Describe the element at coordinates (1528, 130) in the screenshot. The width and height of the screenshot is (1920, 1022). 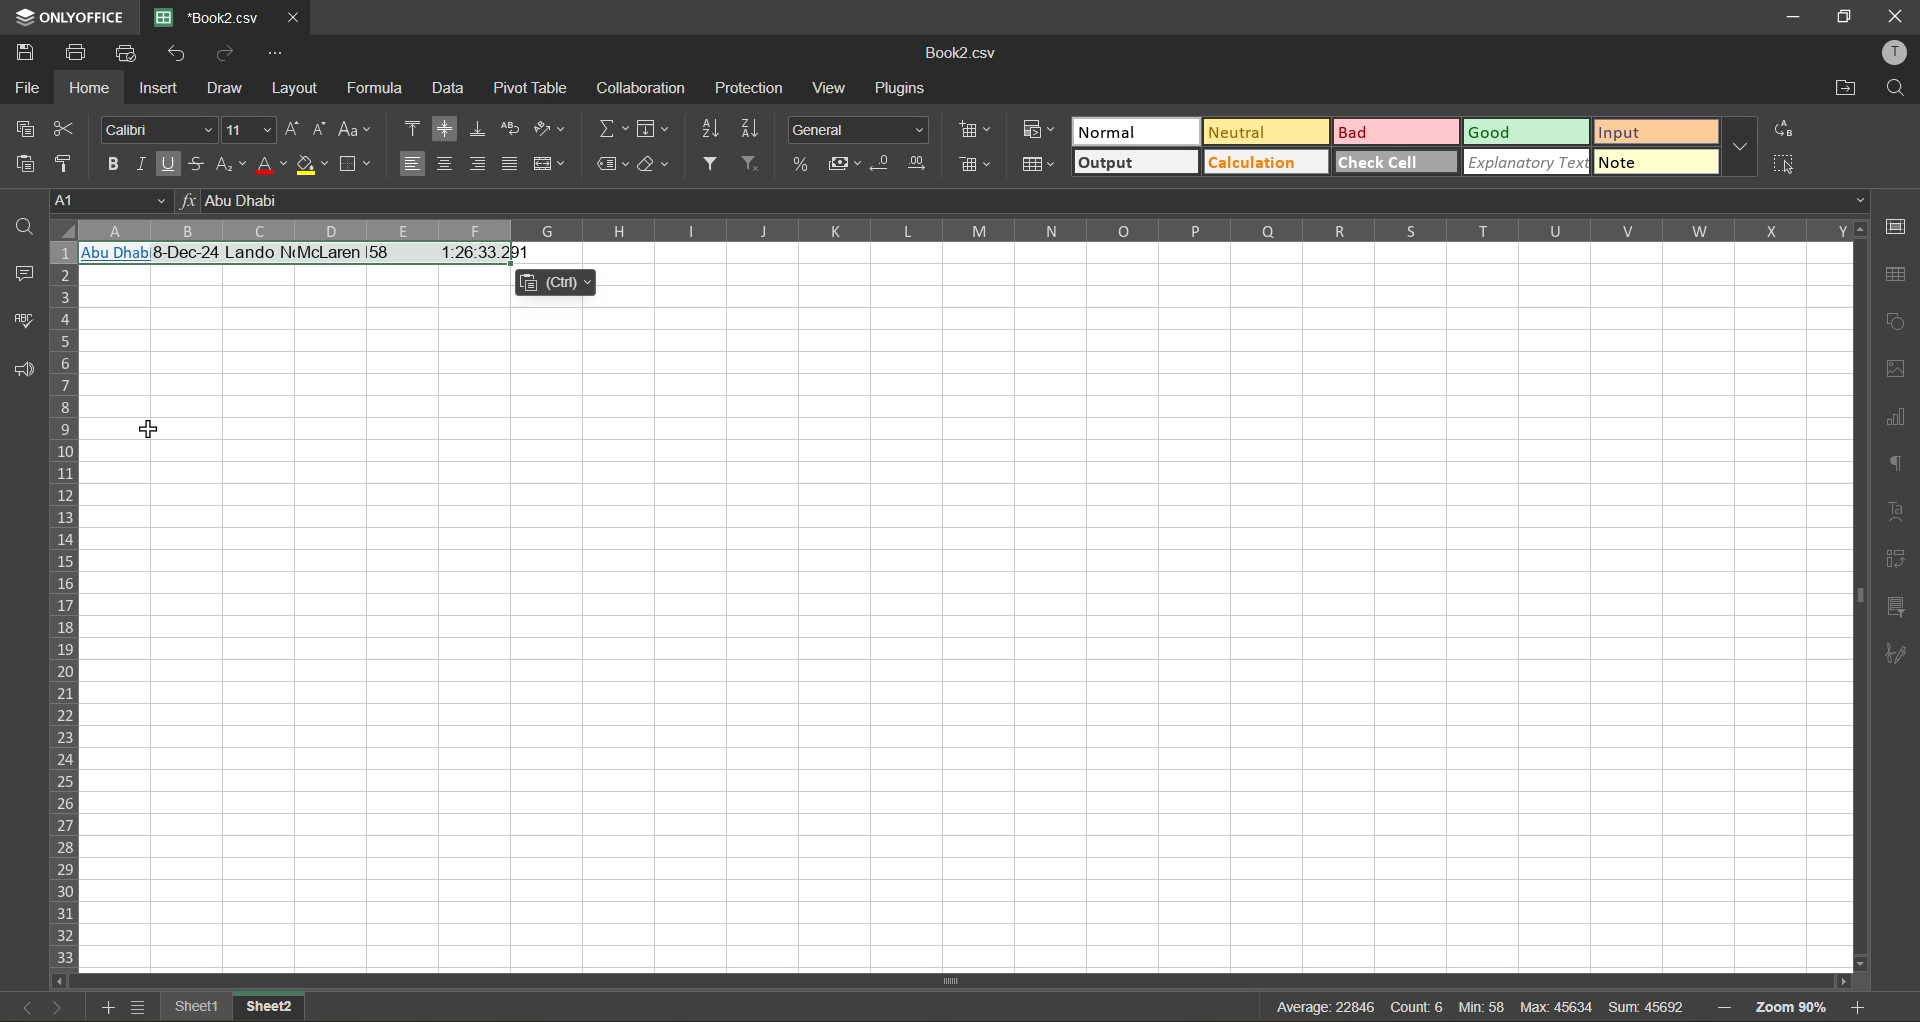
I see `good` at that location.